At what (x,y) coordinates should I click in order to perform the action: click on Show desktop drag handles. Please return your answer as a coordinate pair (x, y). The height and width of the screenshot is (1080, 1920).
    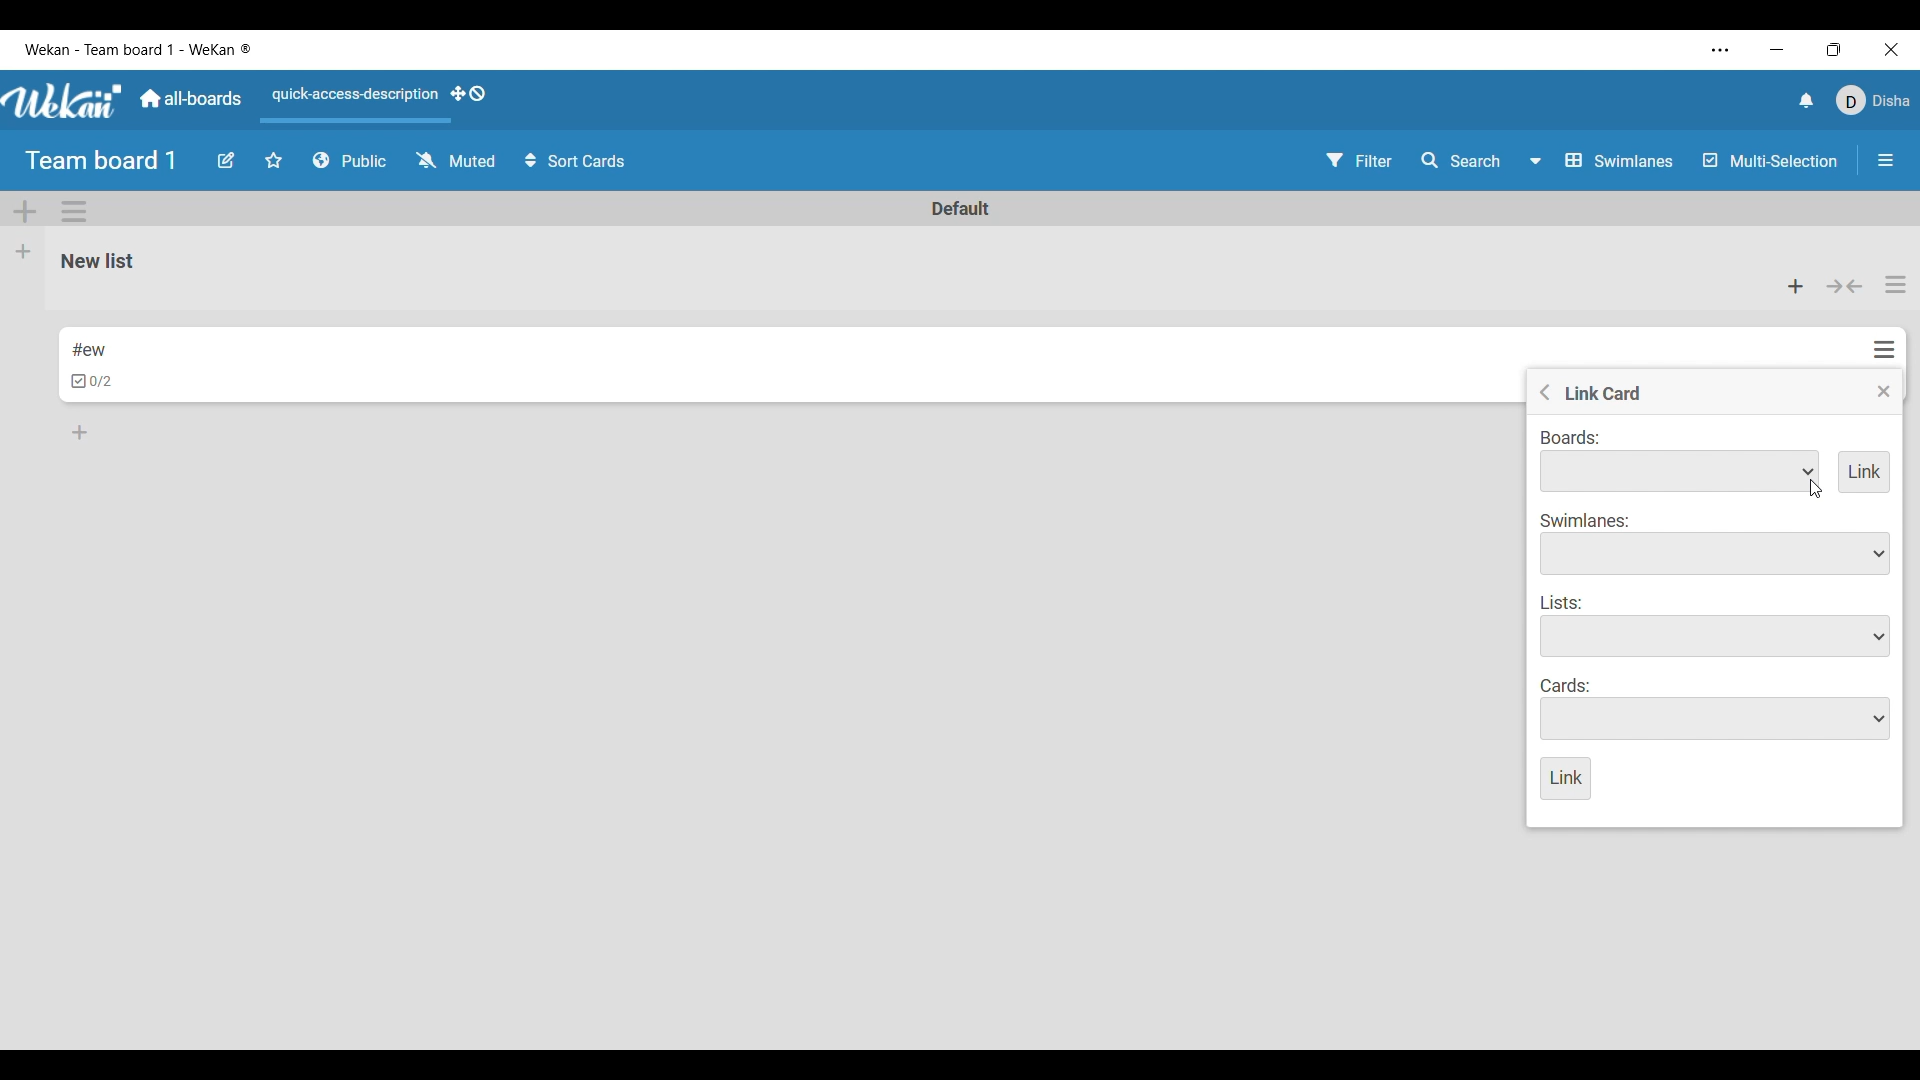
    Looking at the image, I should click on (468, 94).